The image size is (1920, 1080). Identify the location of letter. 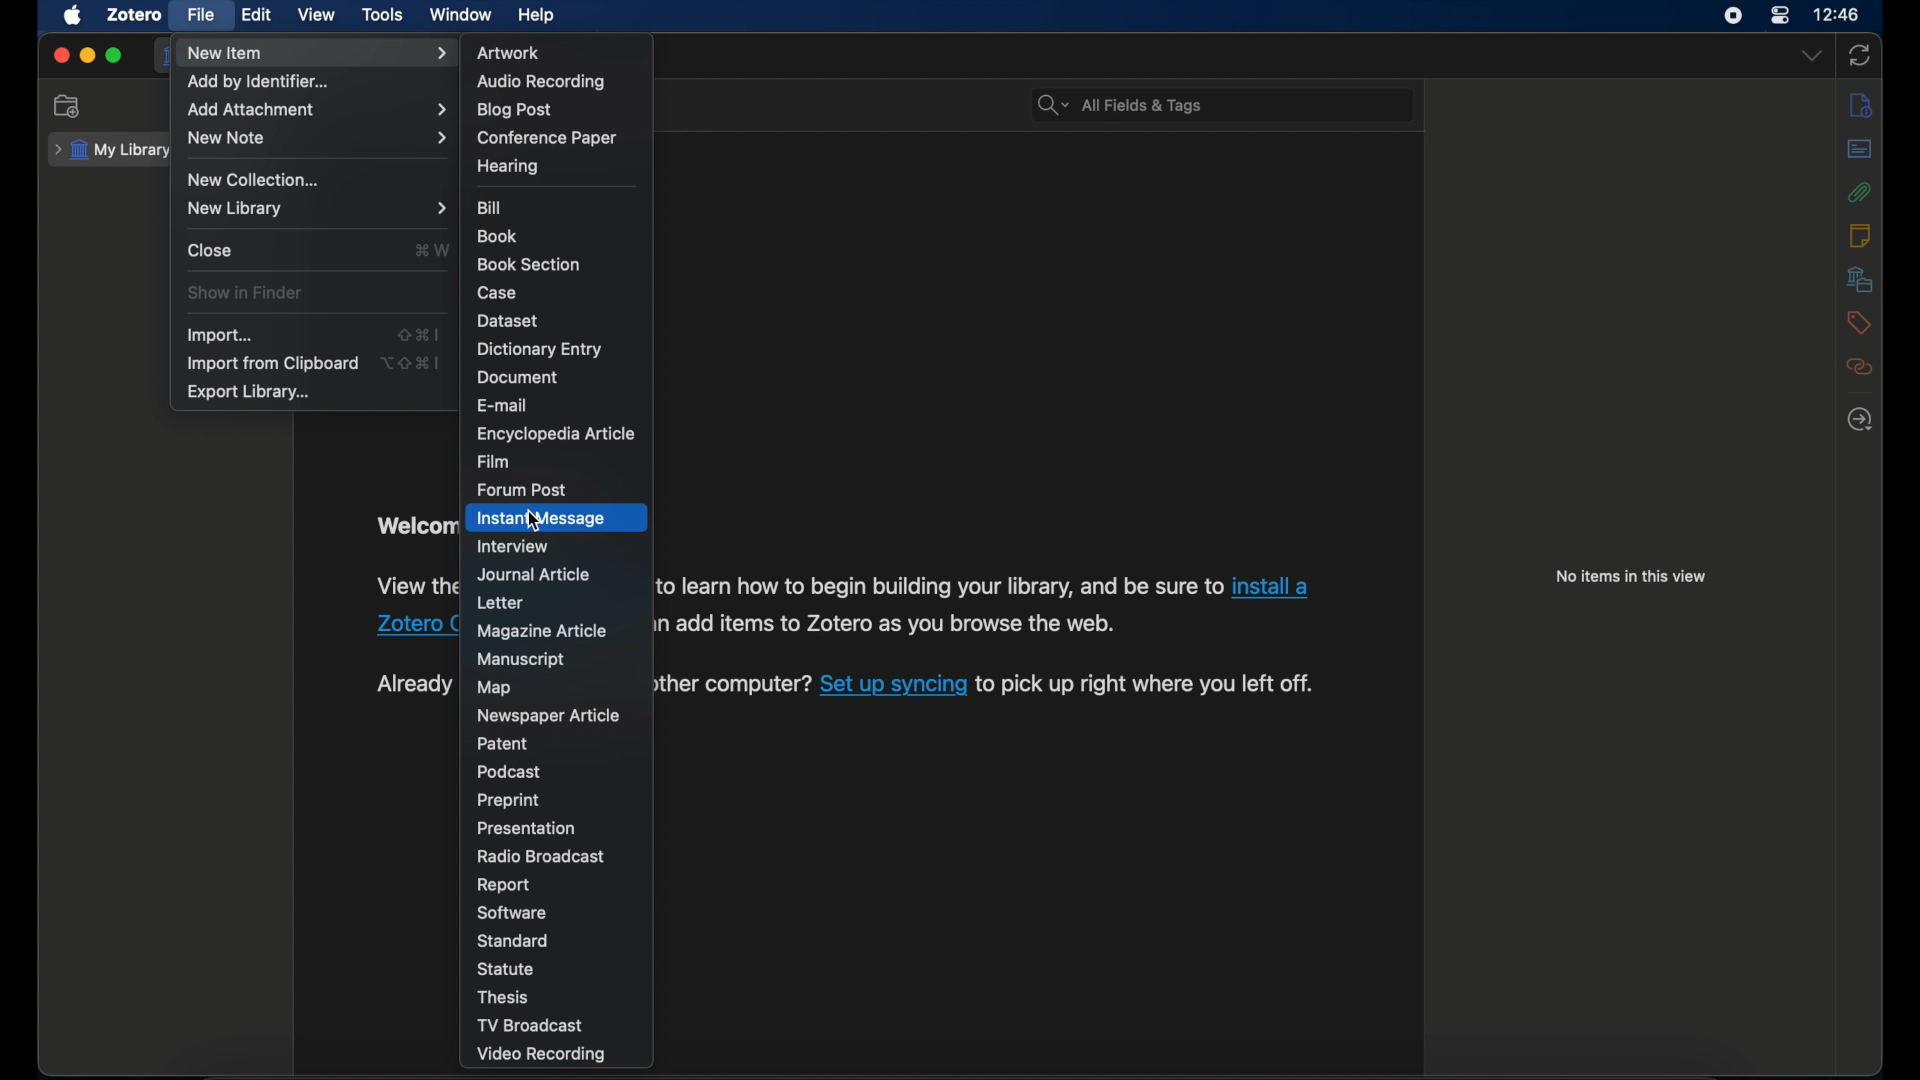
(499, 603).